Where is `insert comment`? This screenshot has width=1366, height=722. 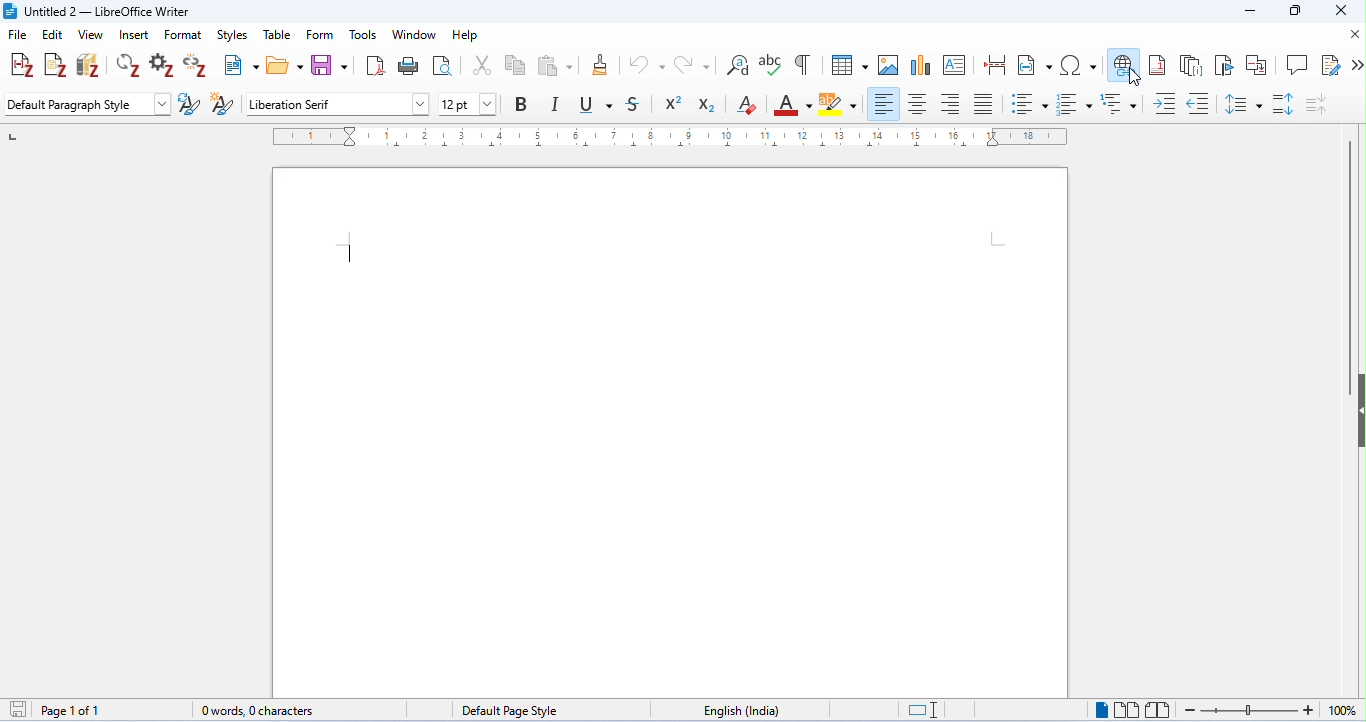 insert comment is located at coordinates (1298, 65).